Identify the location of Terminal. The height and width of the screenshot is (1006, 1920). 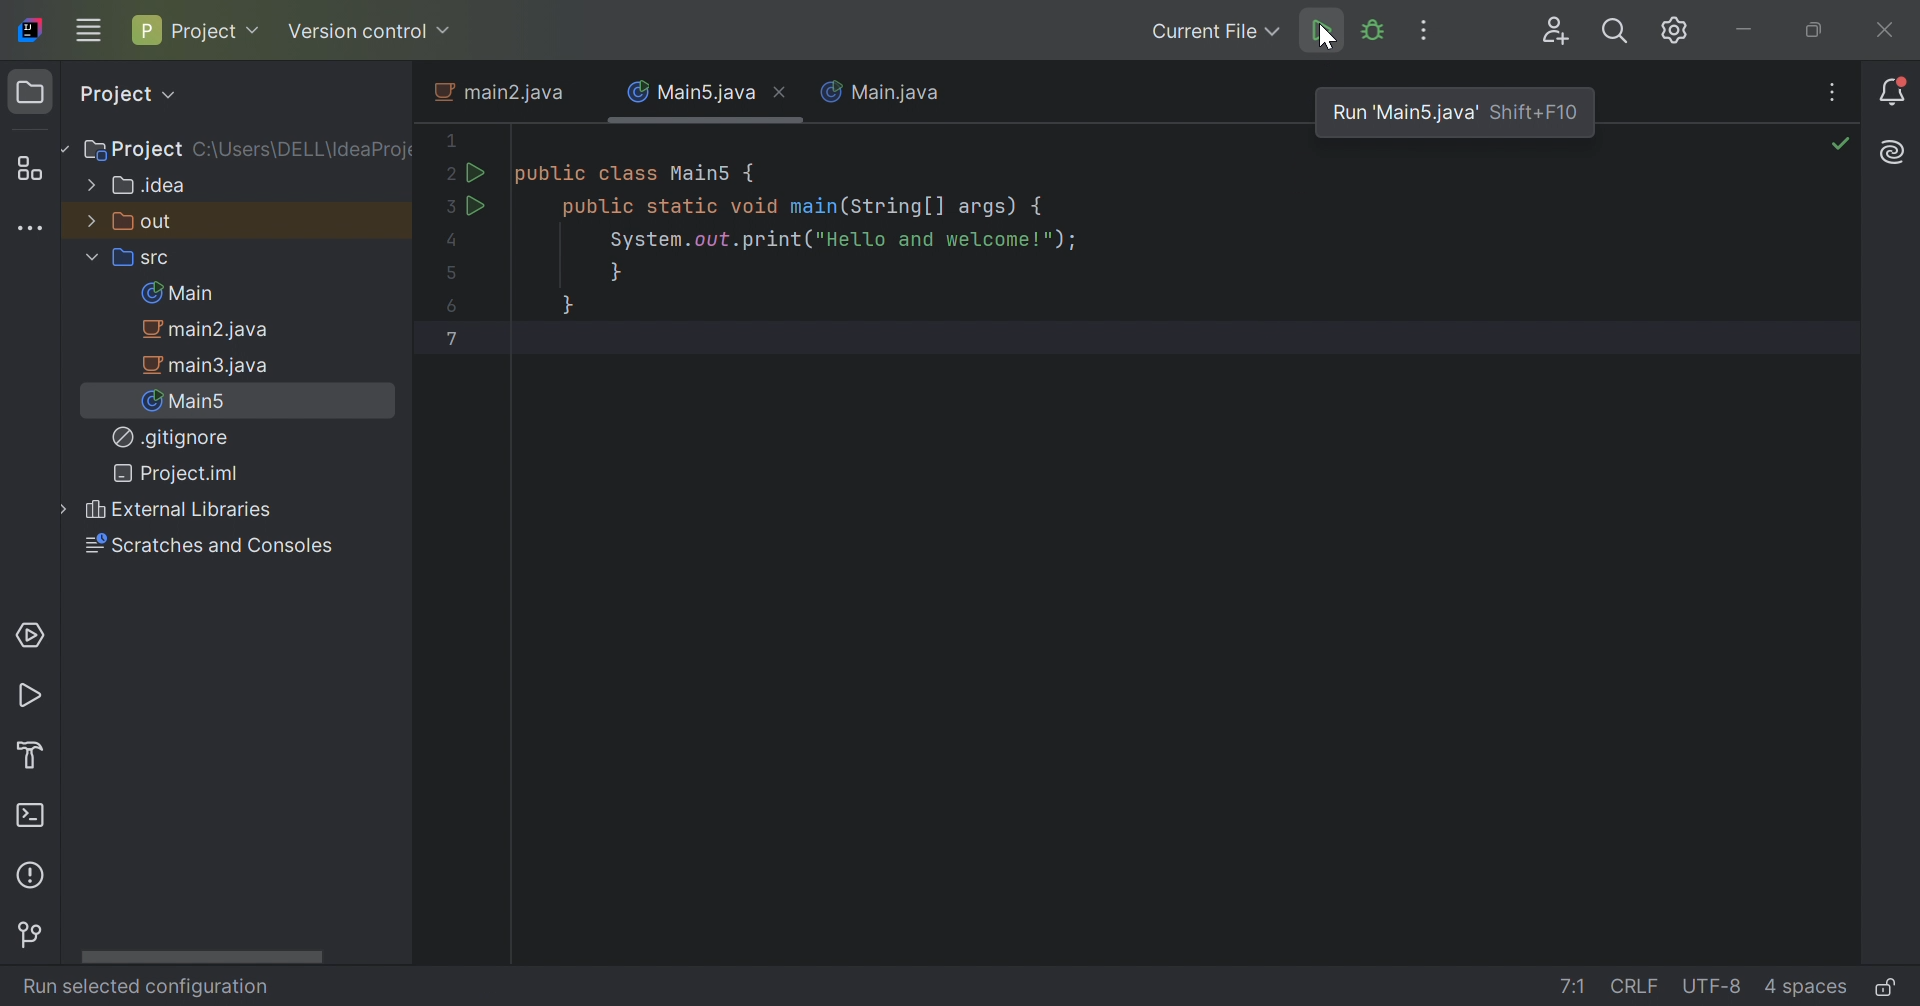
(35, 818).